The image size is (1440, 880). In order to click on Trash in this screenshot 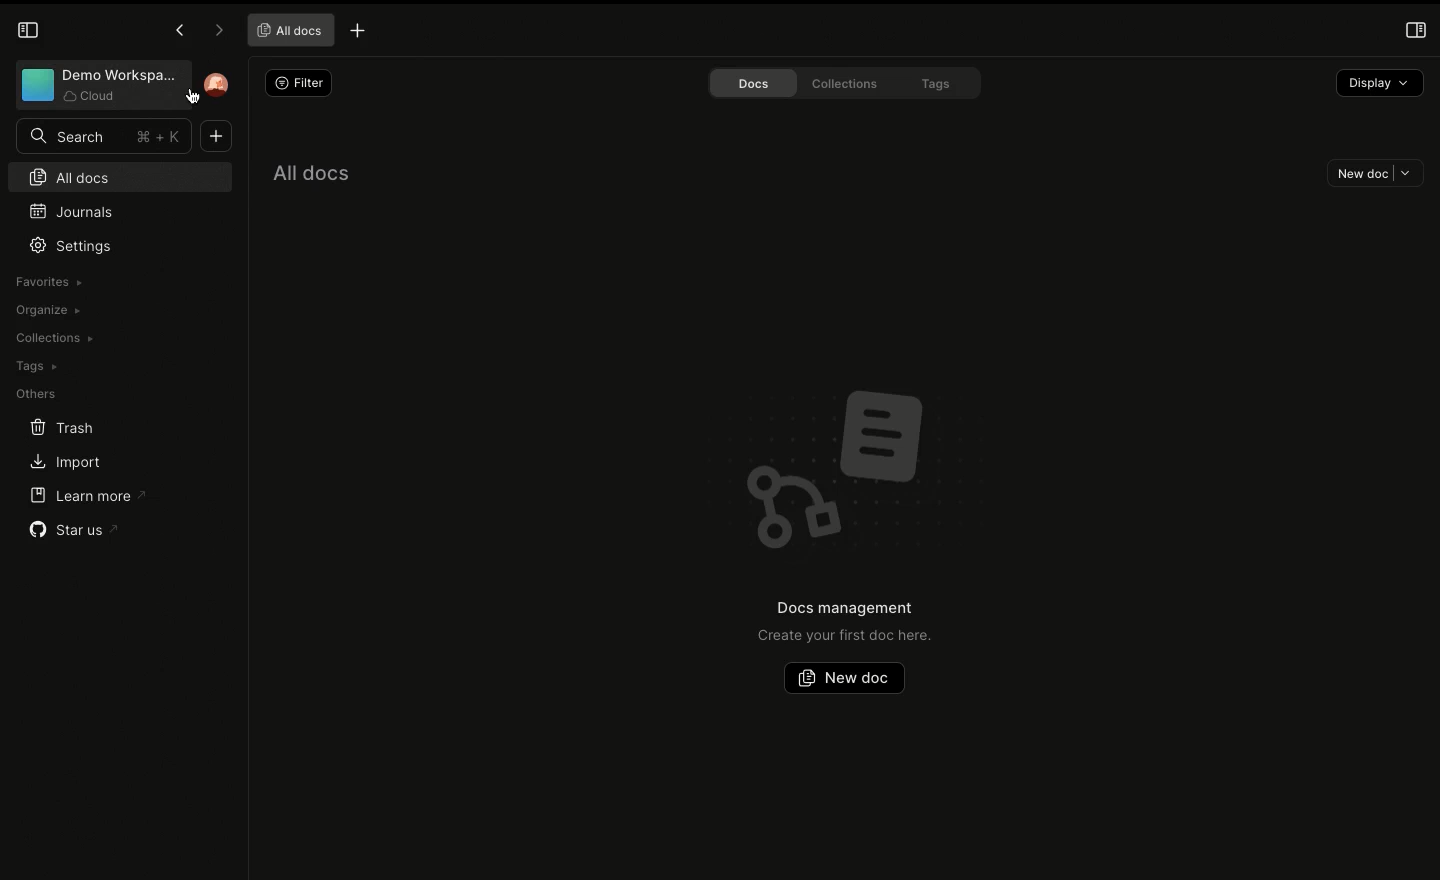, I will do `click(64, 427)`.